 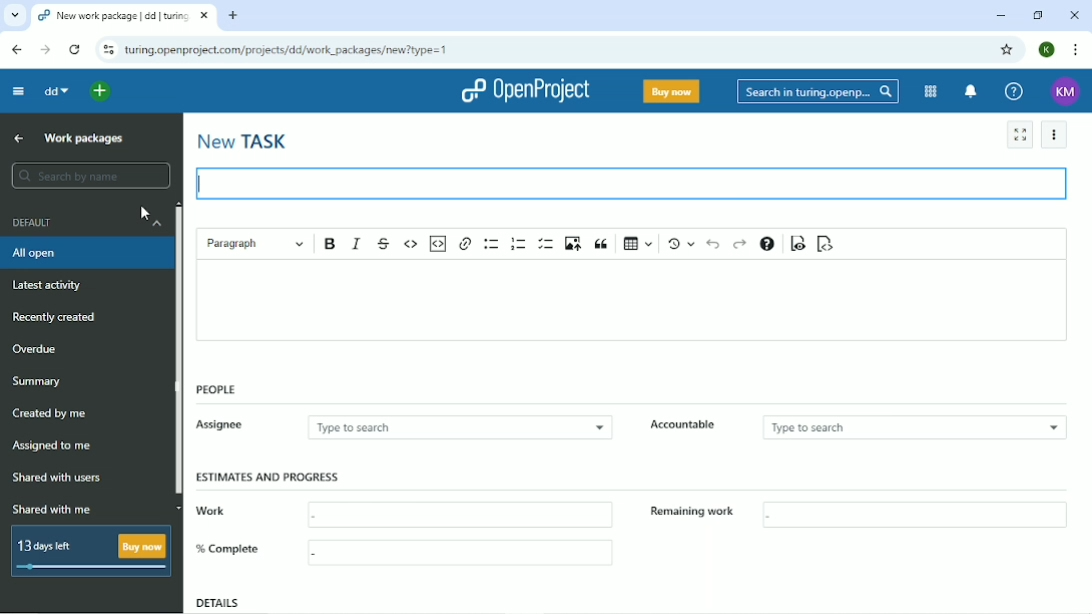 I want to click on Toggle preview mode, so click(x=797, y=243).